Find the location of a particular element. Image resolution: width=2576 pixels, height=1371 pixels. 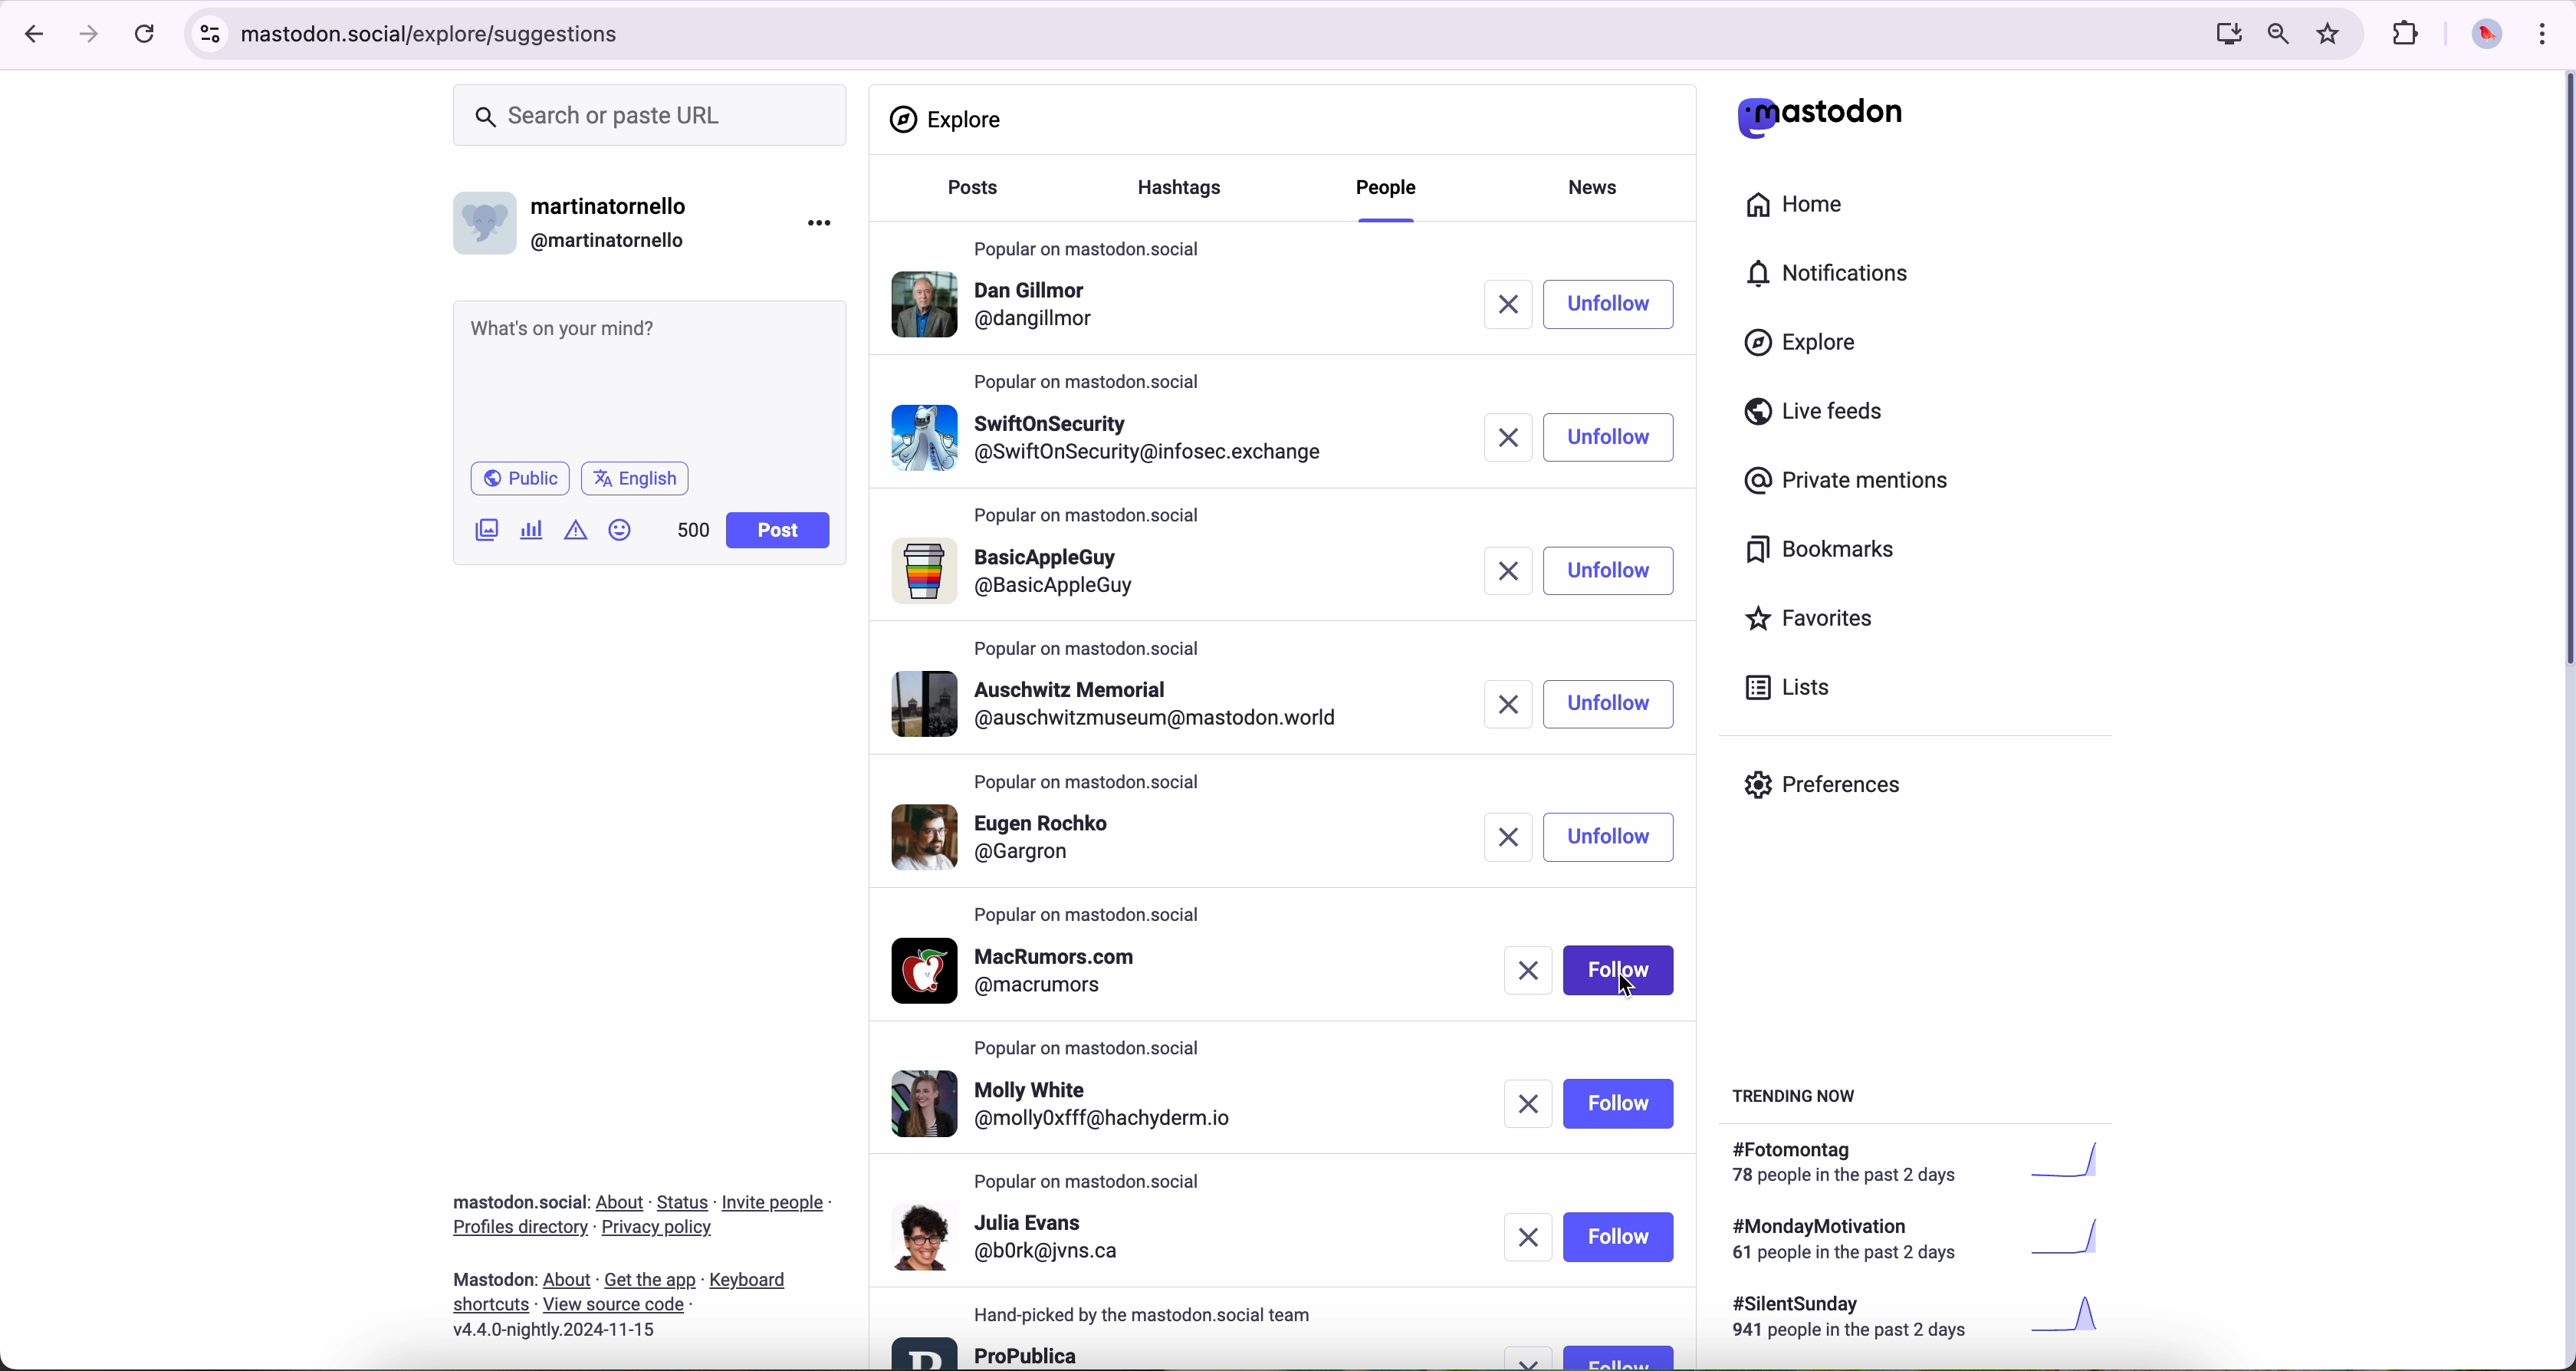

profile is located at coordinates (1001, 309).